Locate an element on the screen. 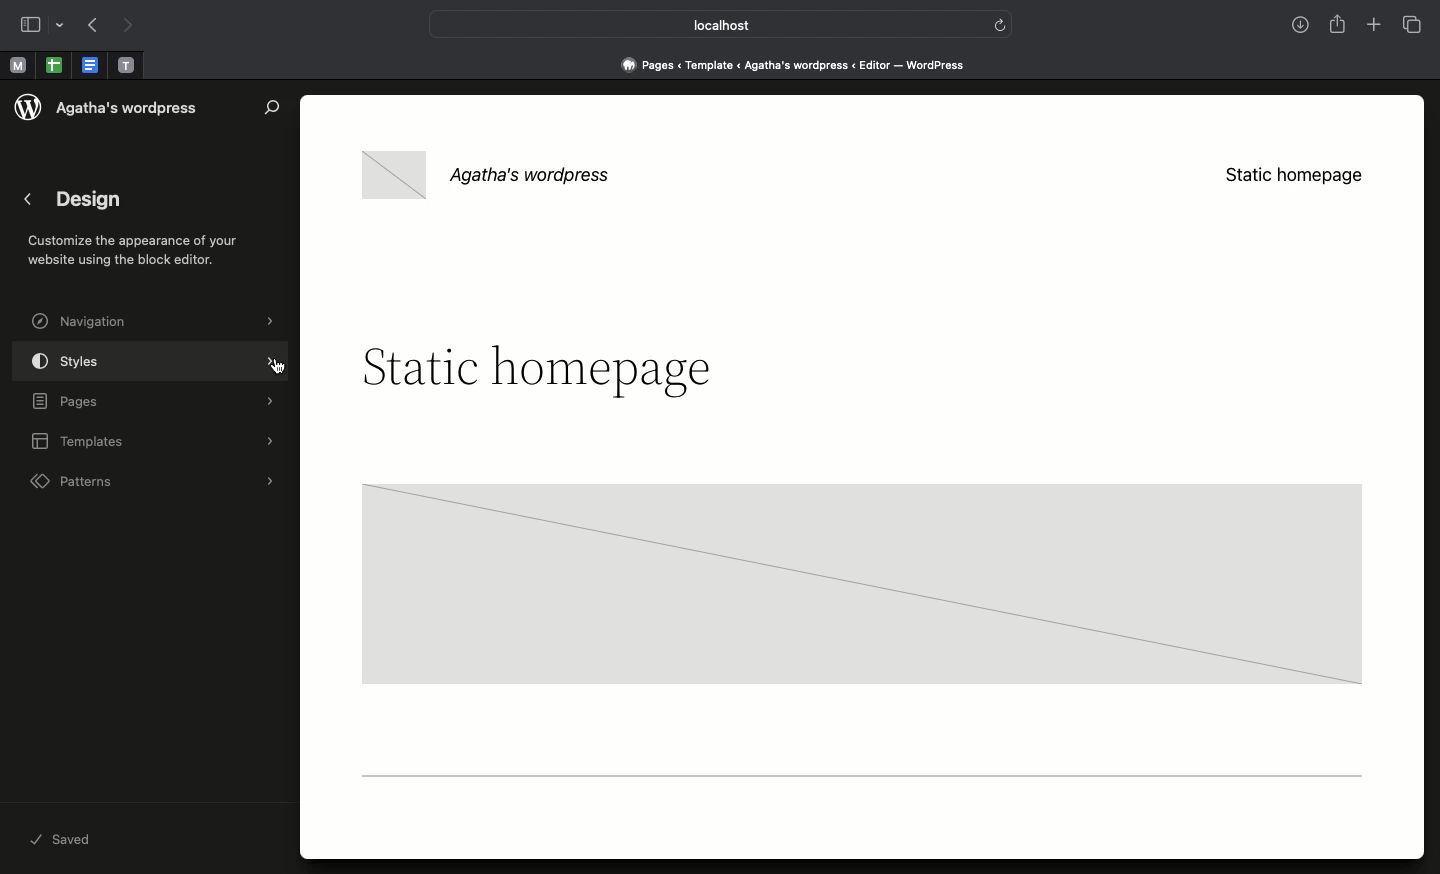  Previous page is located at coordinates (91, 27).